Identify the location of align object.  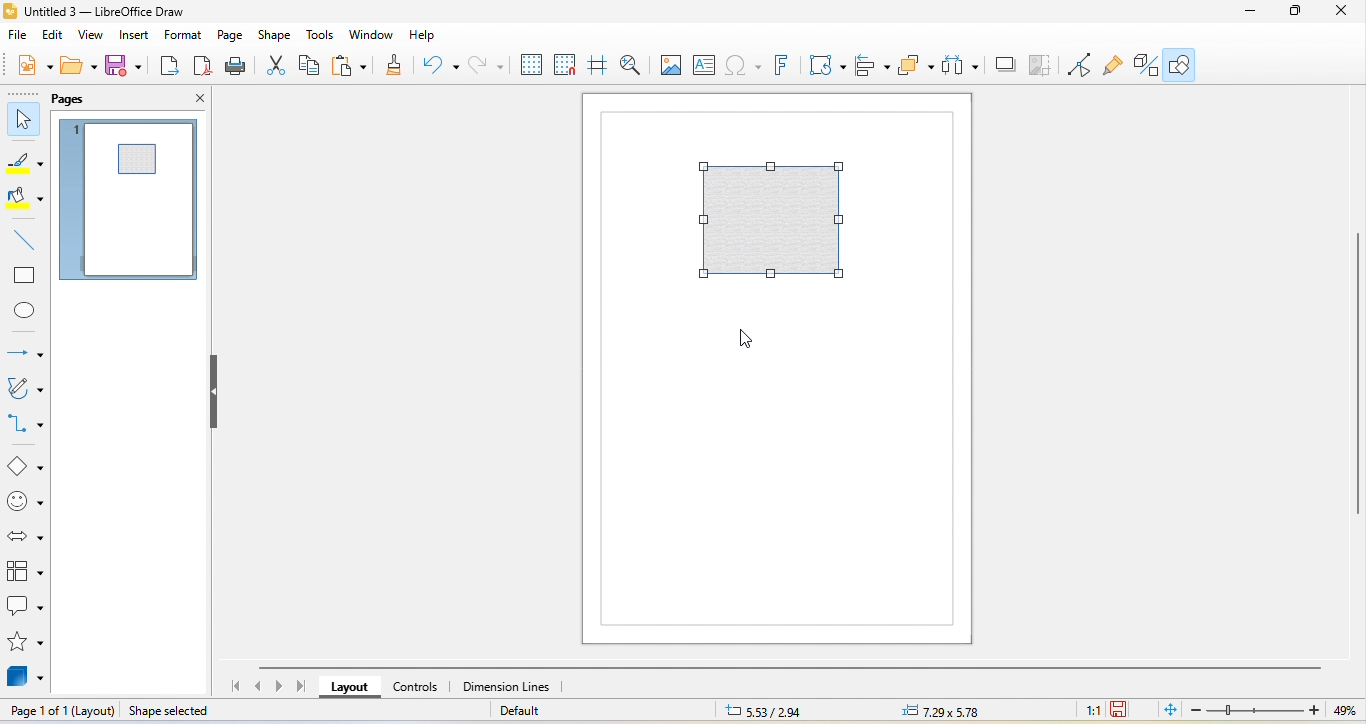
(871, 67).